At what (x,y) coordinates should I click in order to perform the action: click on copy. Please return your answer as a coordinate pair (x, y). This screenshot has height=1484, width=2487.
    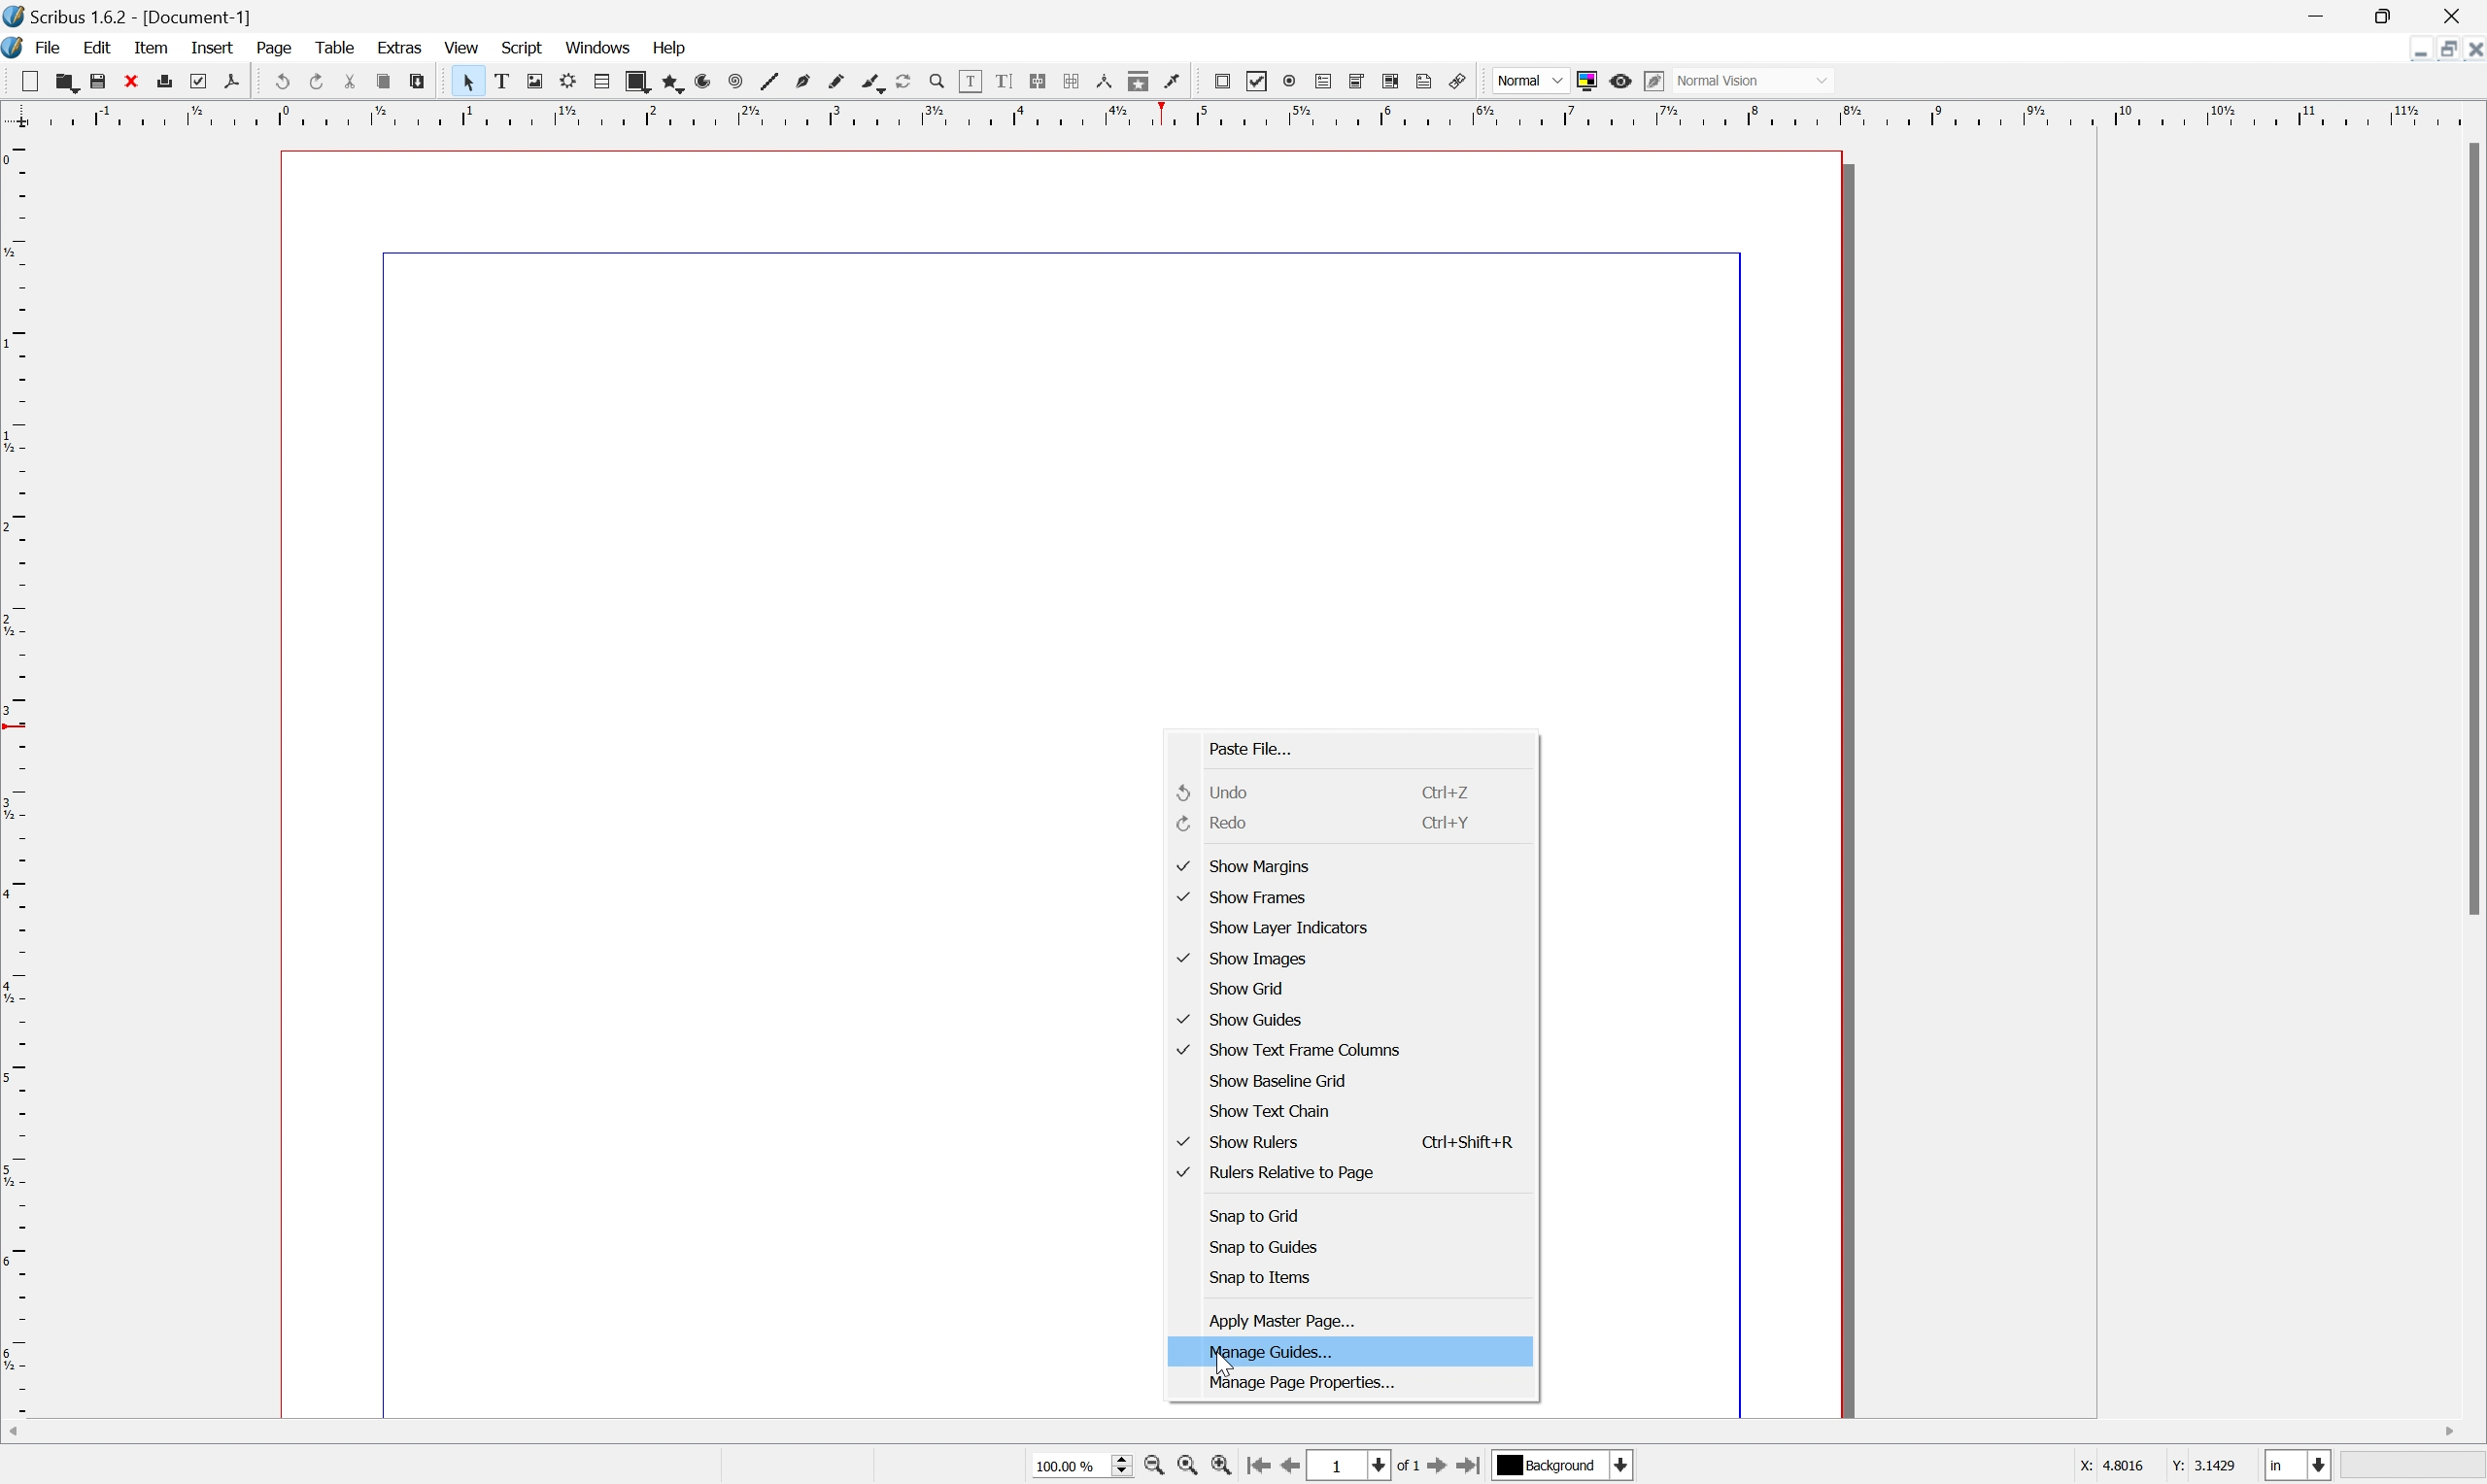
    Looking at the image, I should click on (384, 77).